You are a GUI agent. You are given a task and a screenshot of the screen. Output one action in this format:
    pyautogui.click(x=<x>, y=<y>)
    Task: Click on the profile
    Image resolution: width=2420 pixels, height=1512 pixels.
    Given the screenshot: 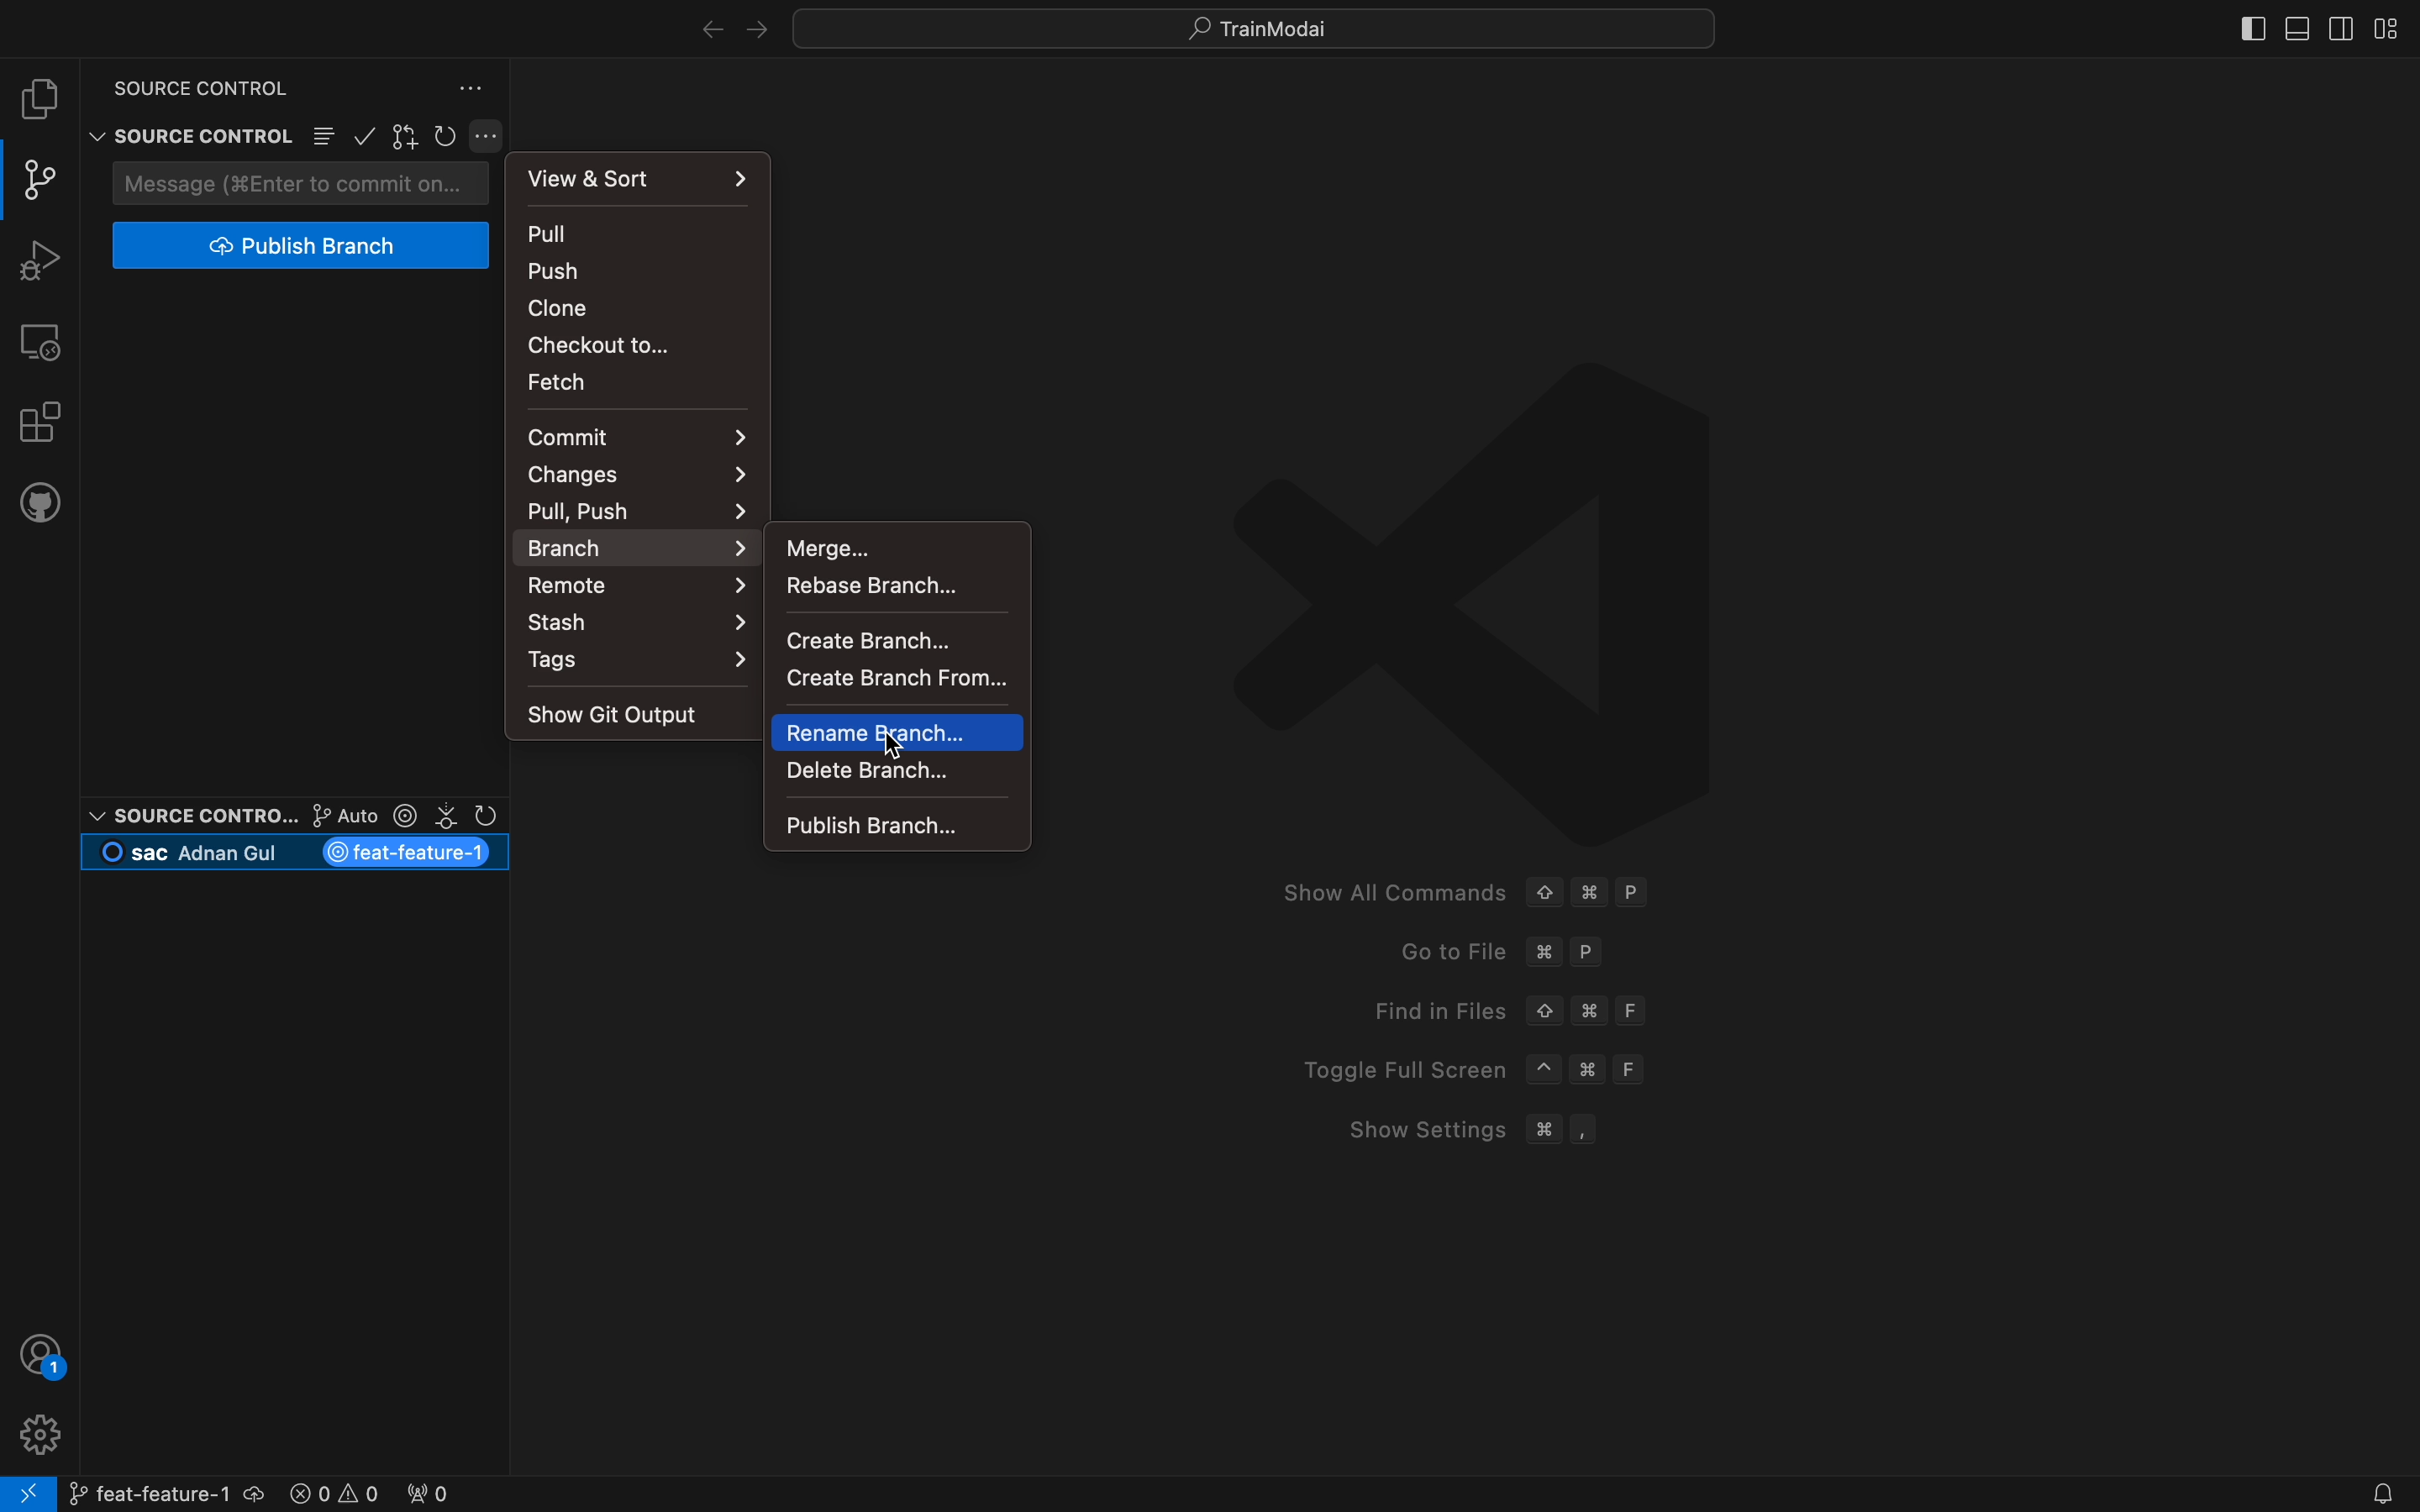 What is the action you would take?
    pyautogui.click(x=37, y=1432)
    